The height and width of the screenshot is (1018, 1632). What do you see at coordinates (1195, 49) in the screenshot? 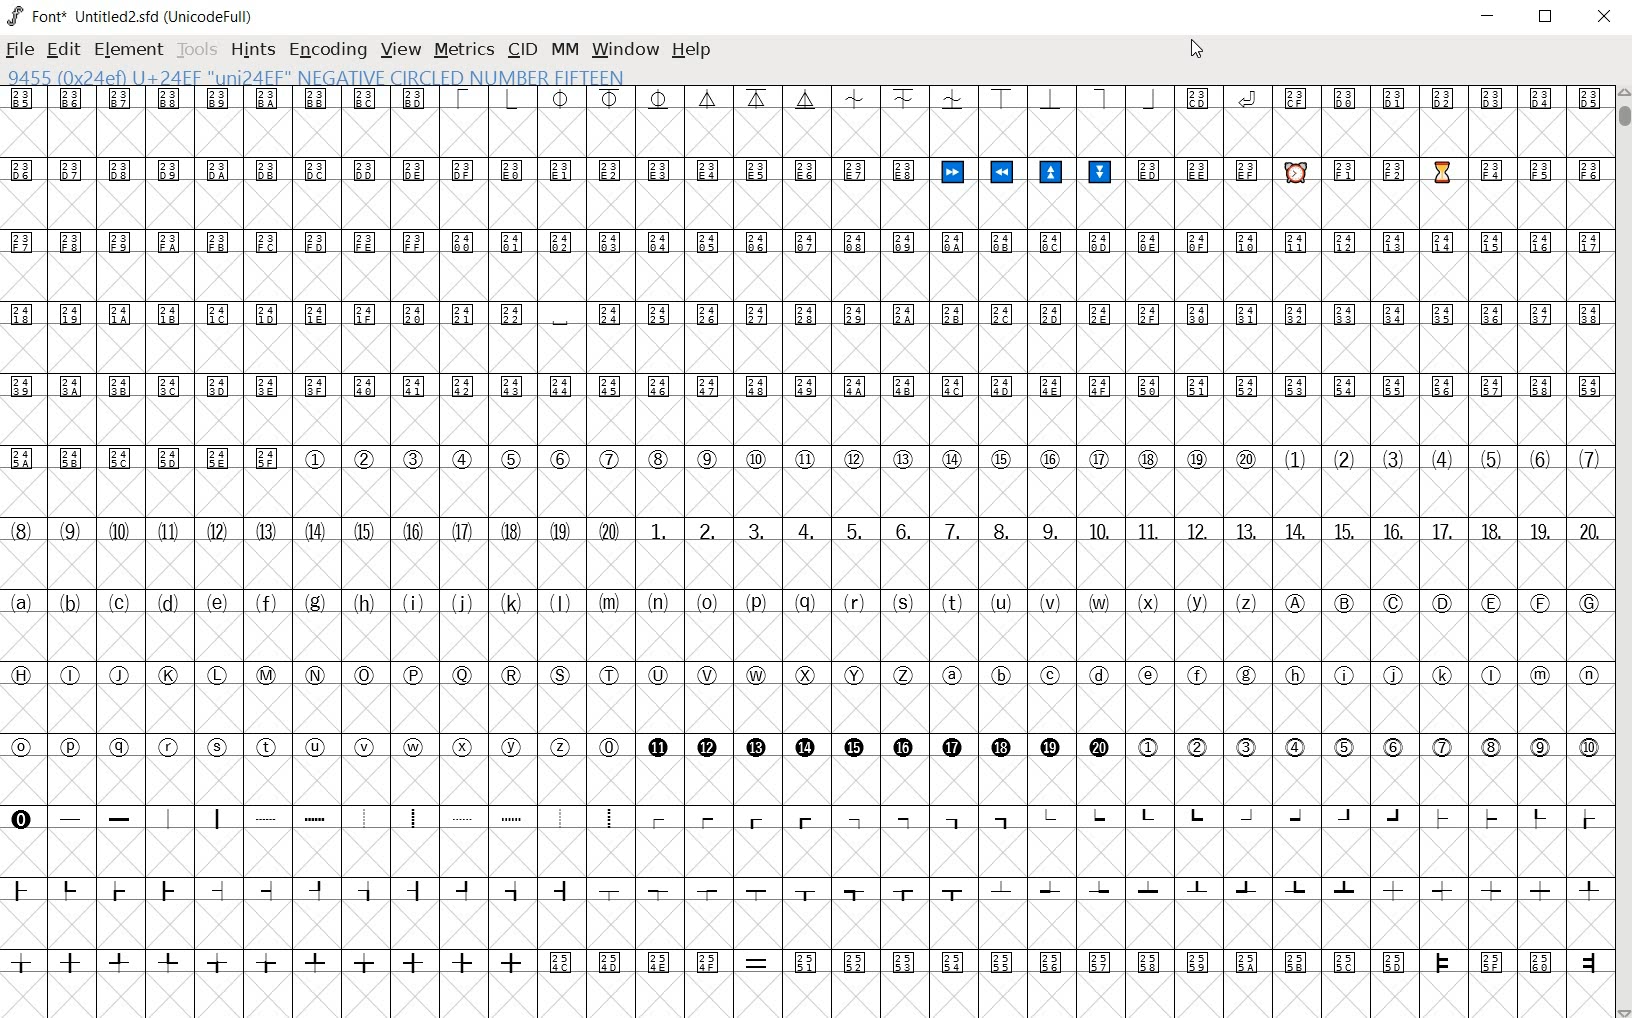
I see `CURSOR` at bounding box center [1195, 49].